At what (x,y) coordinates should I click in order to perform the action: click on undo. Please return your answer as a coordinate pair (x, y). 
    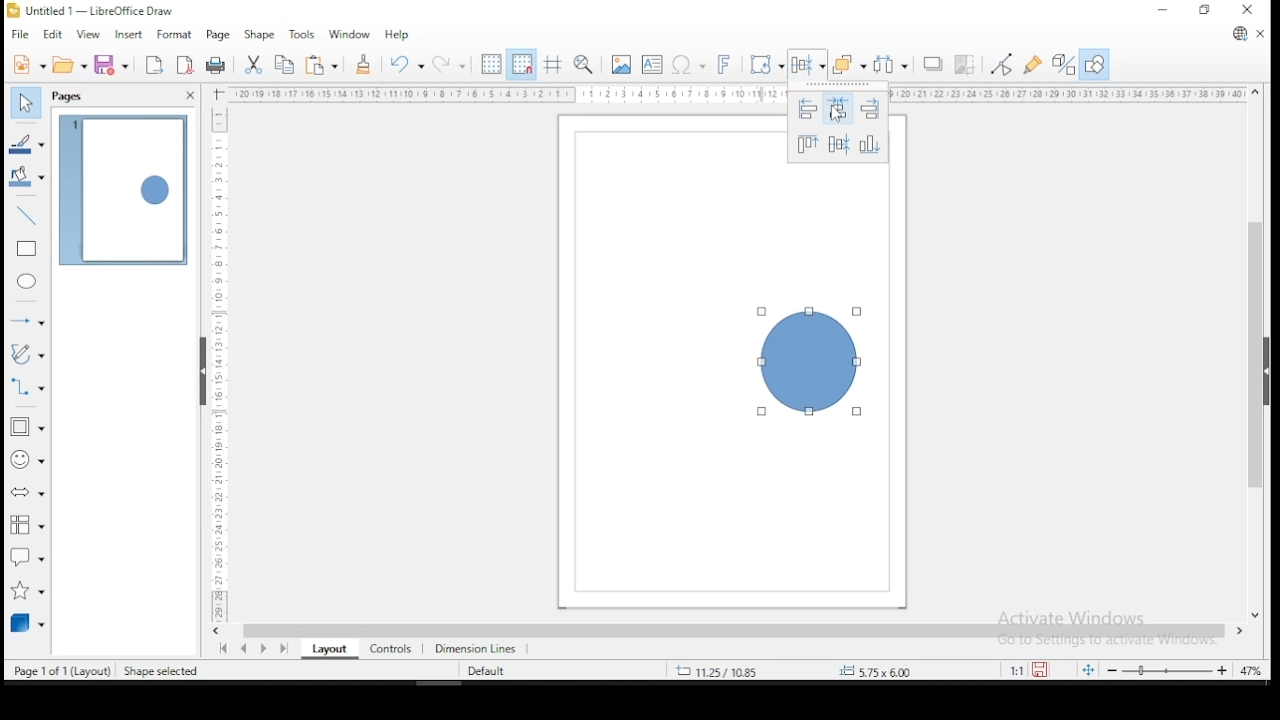
    Looking at the image, I should click on (404, 64).